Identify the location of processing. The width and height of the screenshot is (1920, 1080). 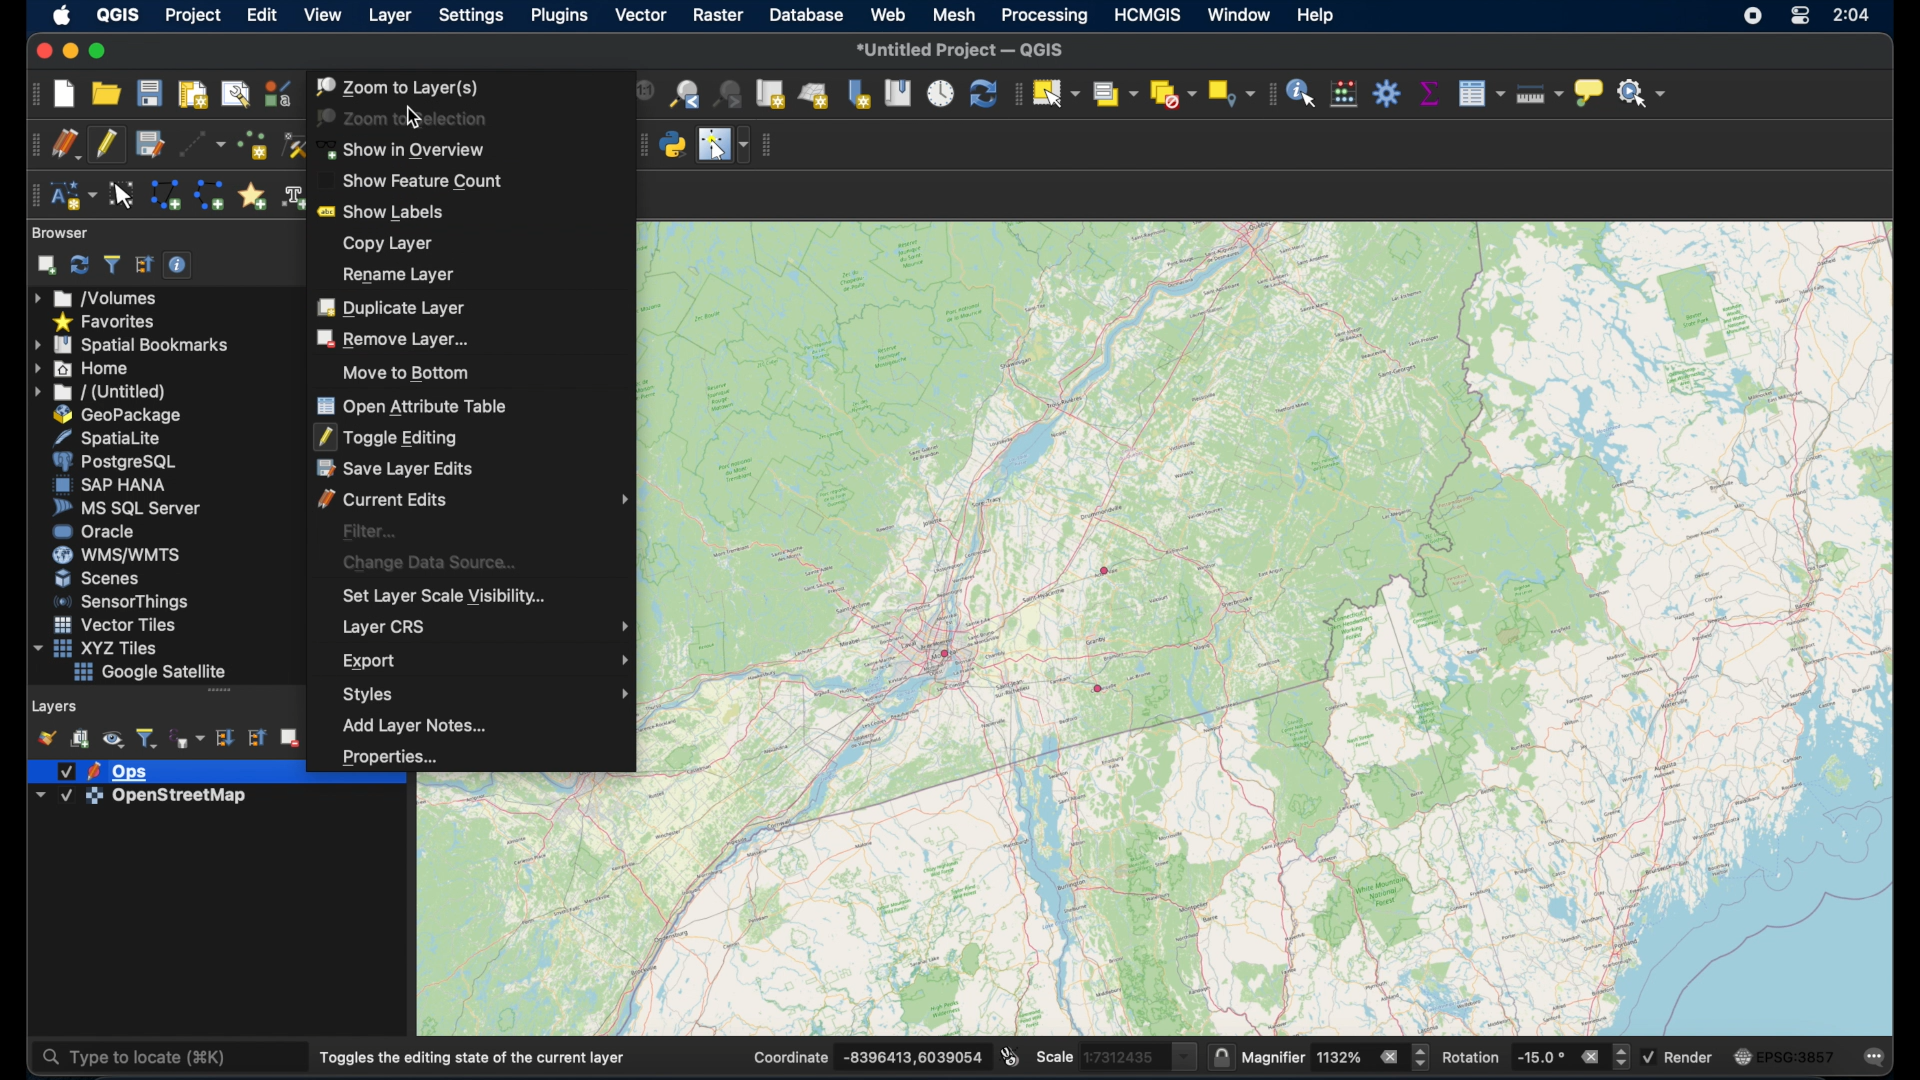
(1045, 17).